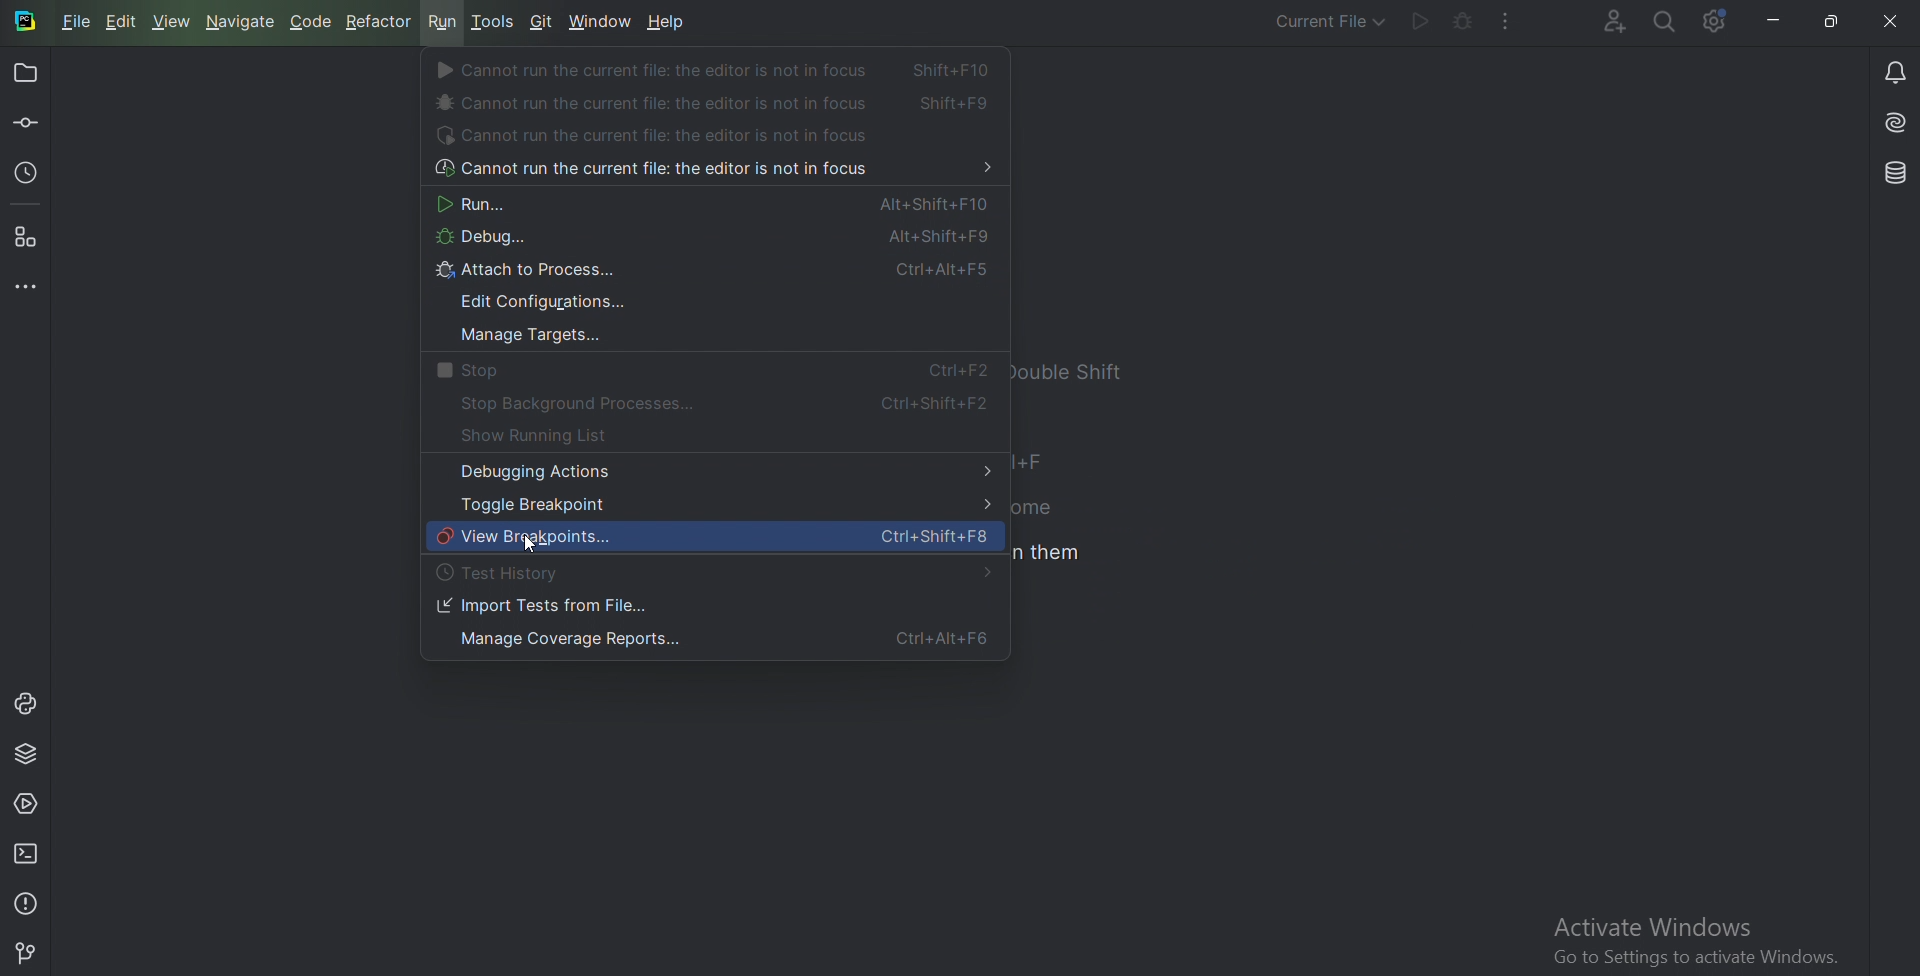  What do you see at coordinates (176, 22) in the screenshot?
I see `view` at bounding box center [176, 22].